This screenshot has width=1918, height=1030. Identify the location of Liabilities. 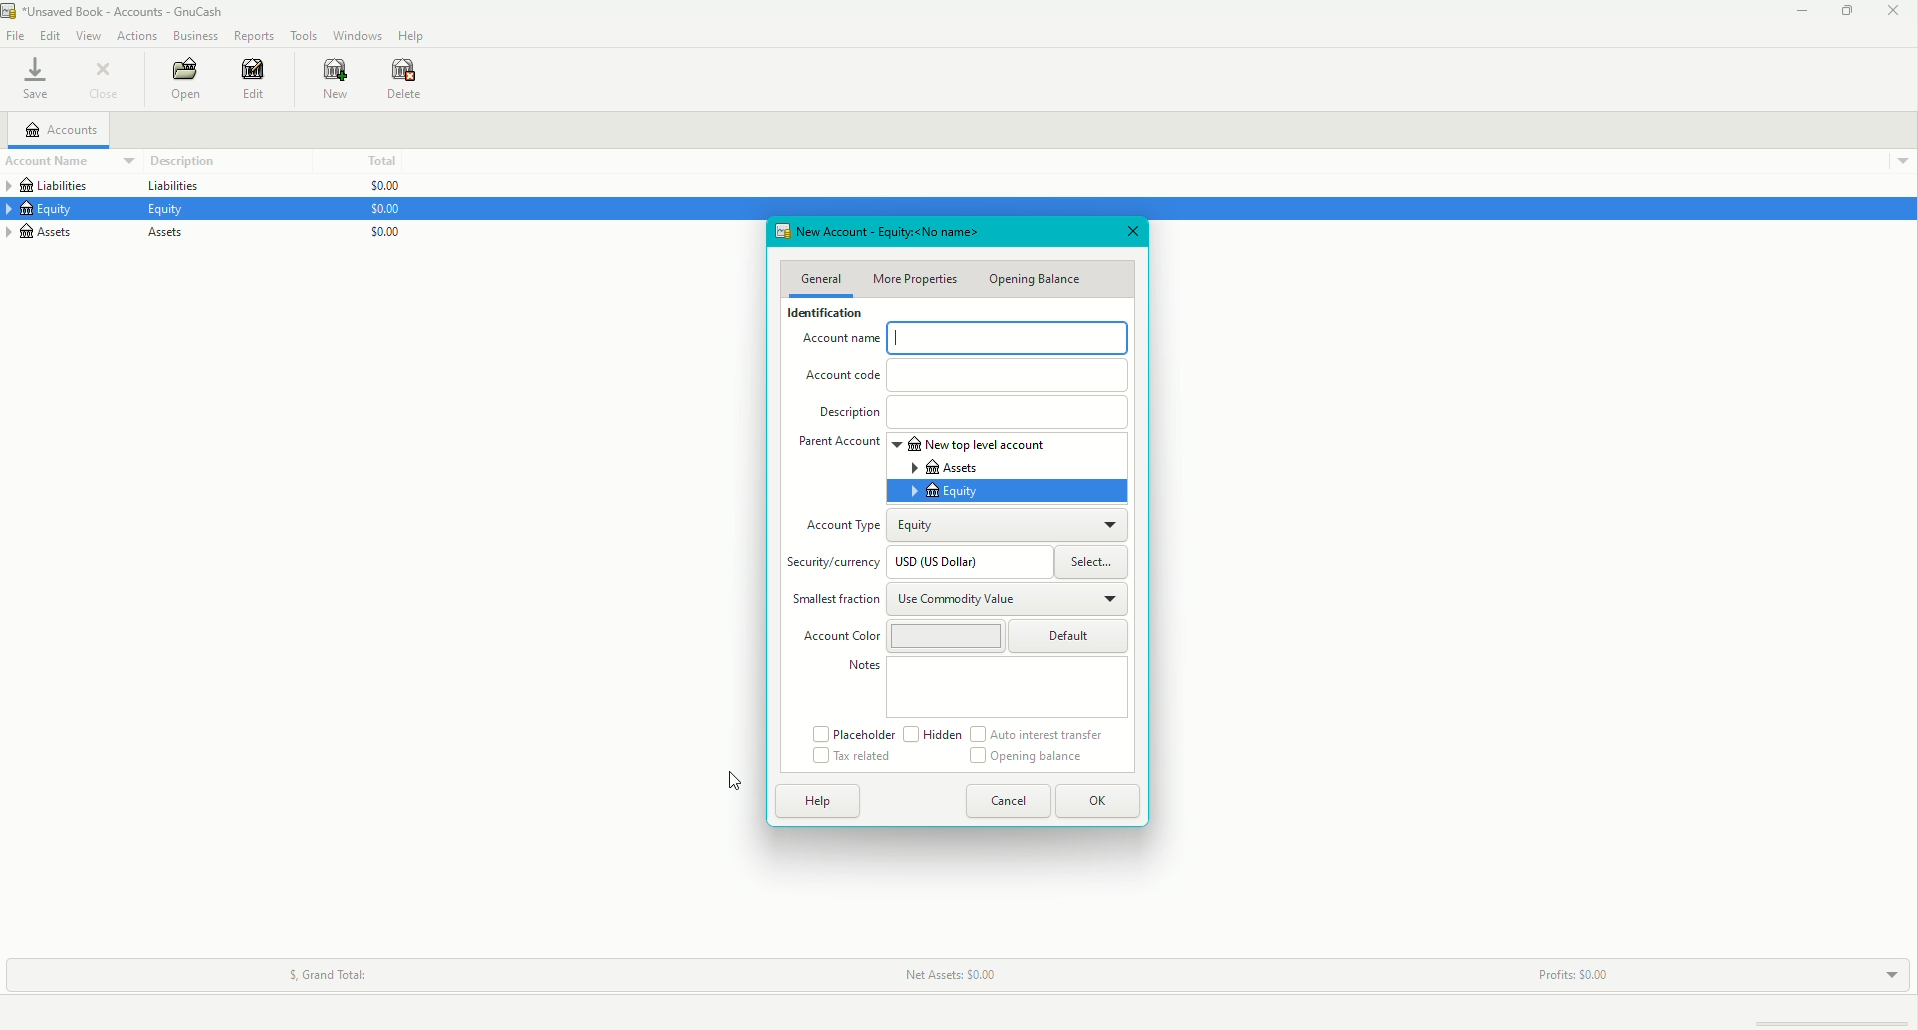
(170, 187).